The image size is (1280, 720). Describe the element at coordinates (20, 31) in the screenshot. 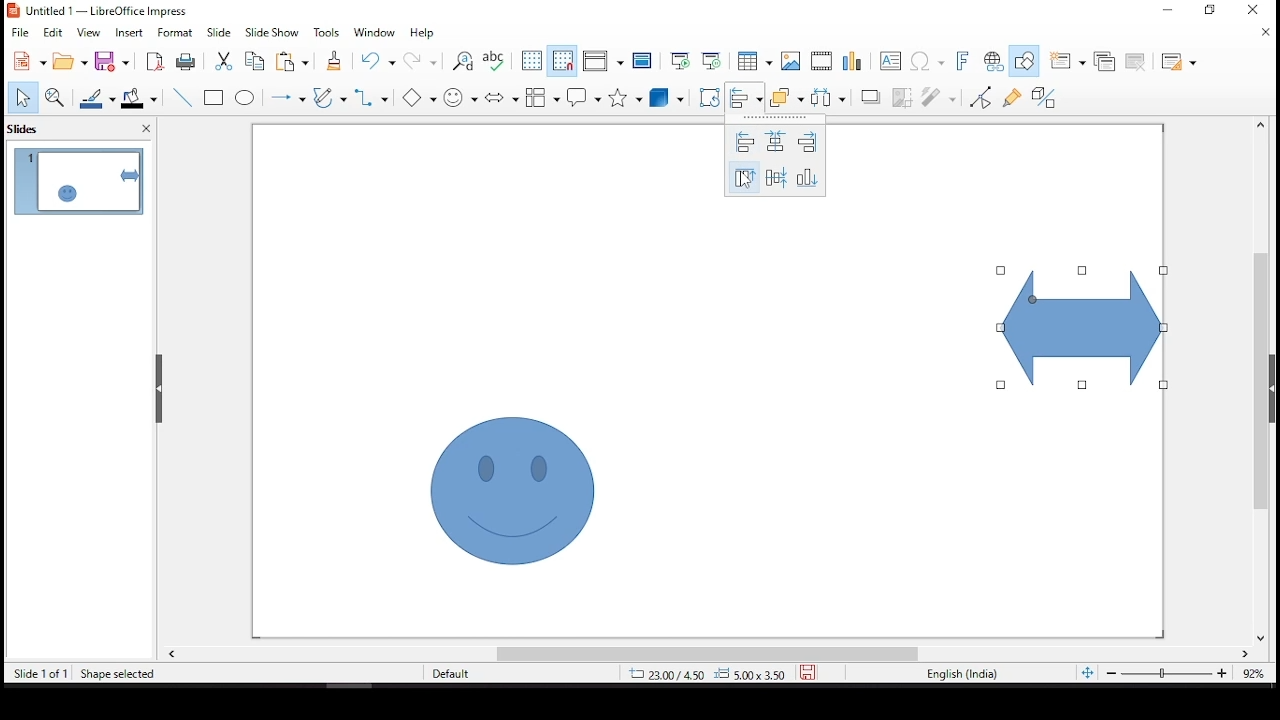

I see `file` at that location.